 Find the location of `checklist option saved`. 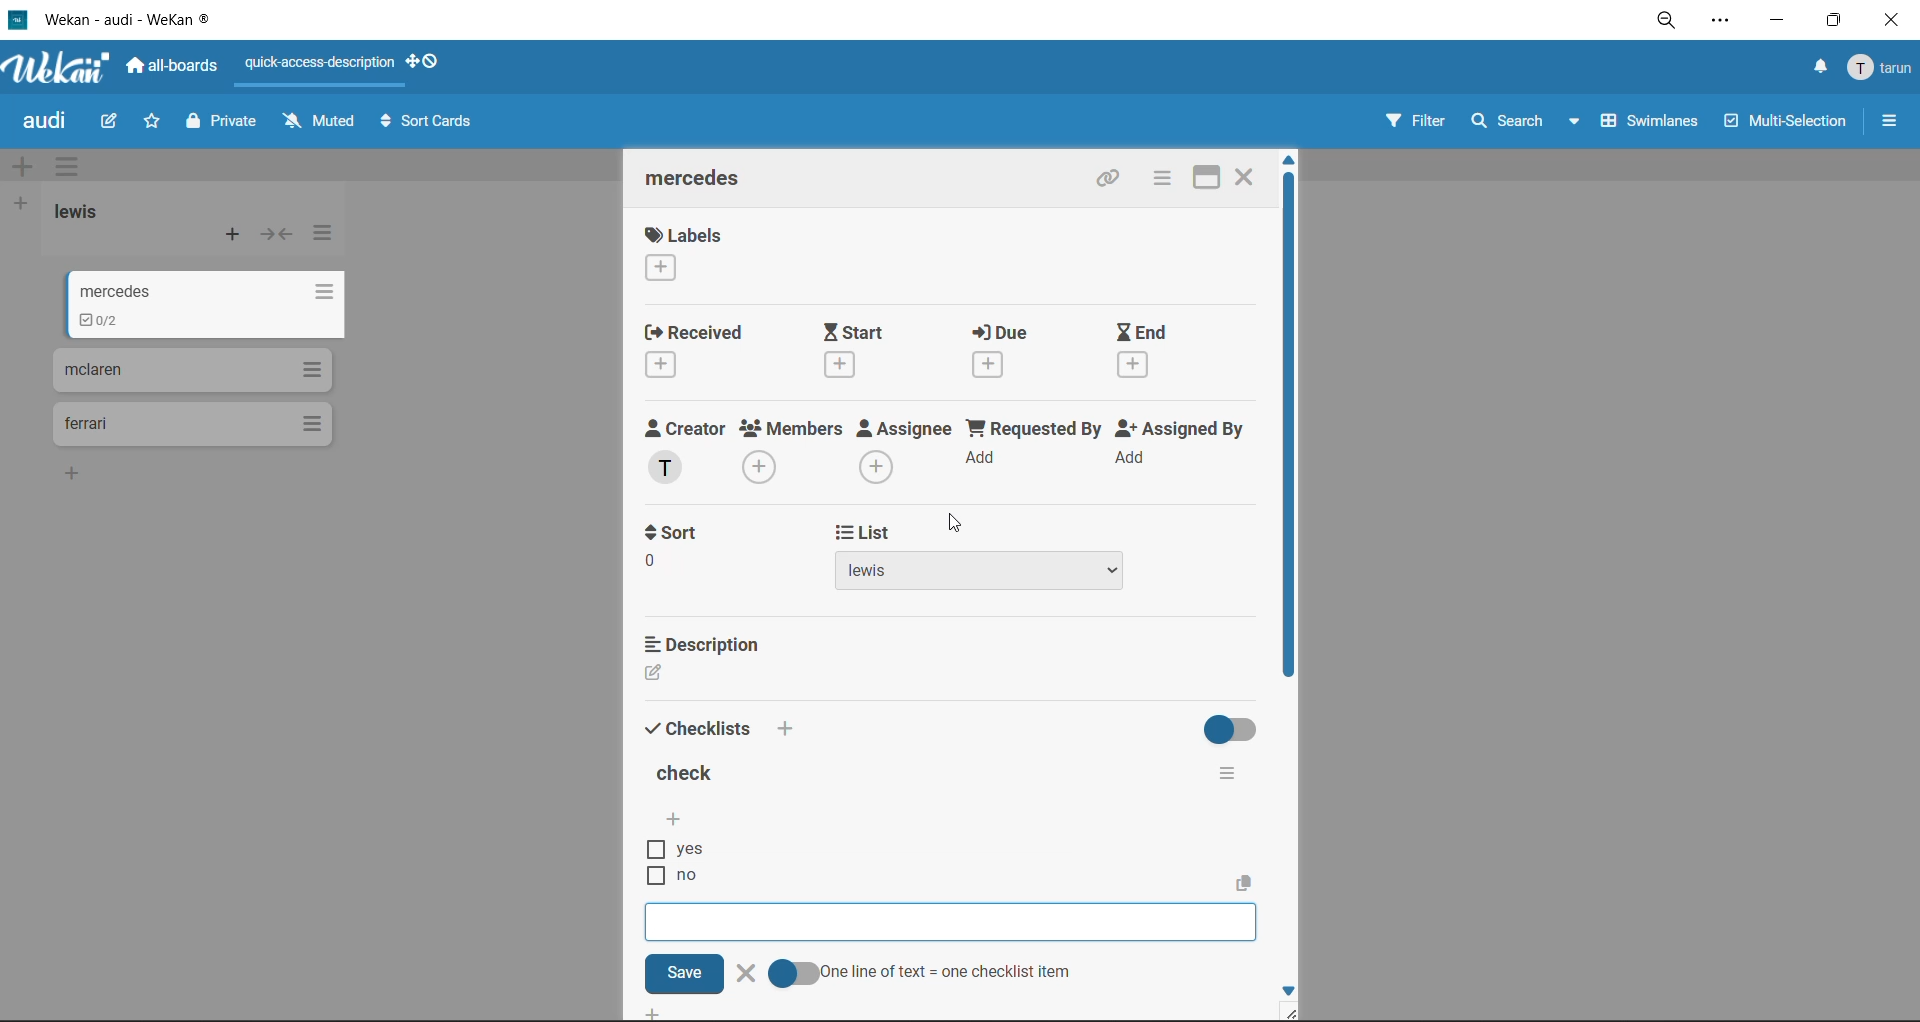

checklist option saved is located at coordinates (683, 849).